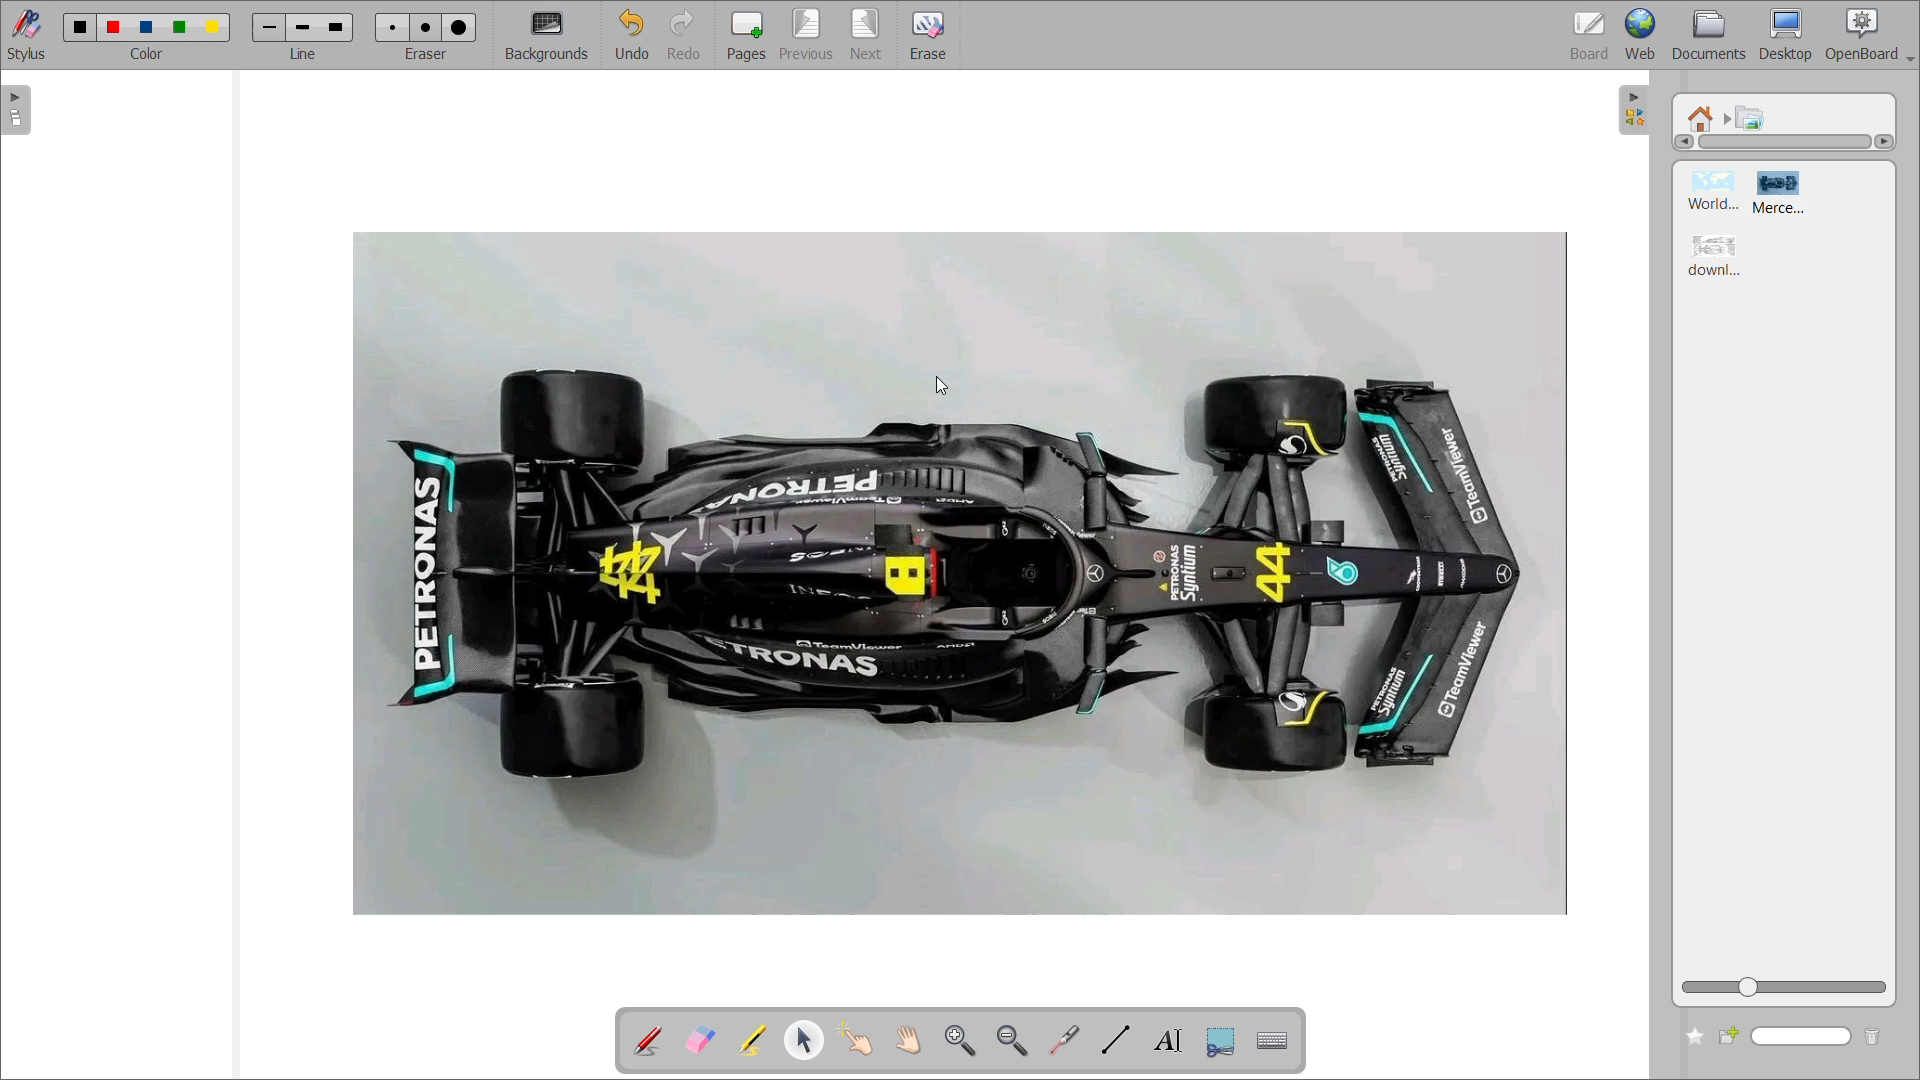 This screenshot has height=1080, width=1920. Describe the element at coordinates (304, 63) in the screenshot. I see `line ` at that location.